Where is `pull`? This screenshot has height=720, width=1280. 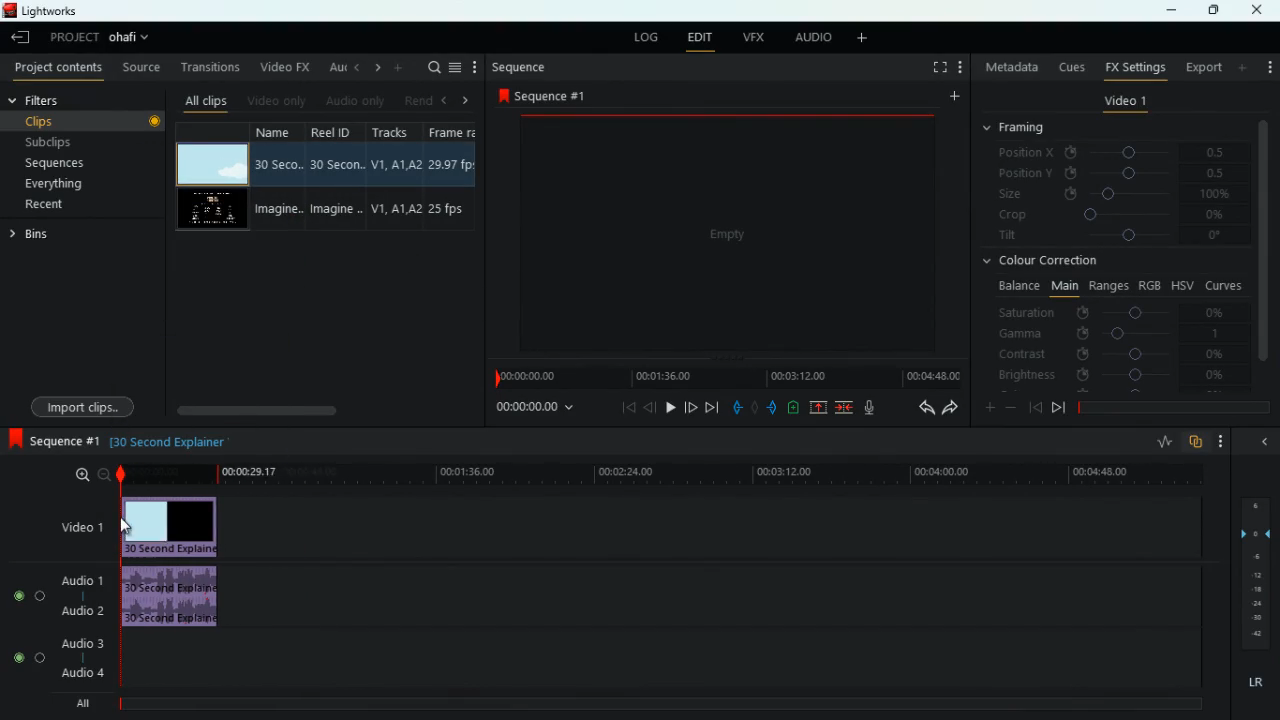
pull is located at coordinates (736, 408).